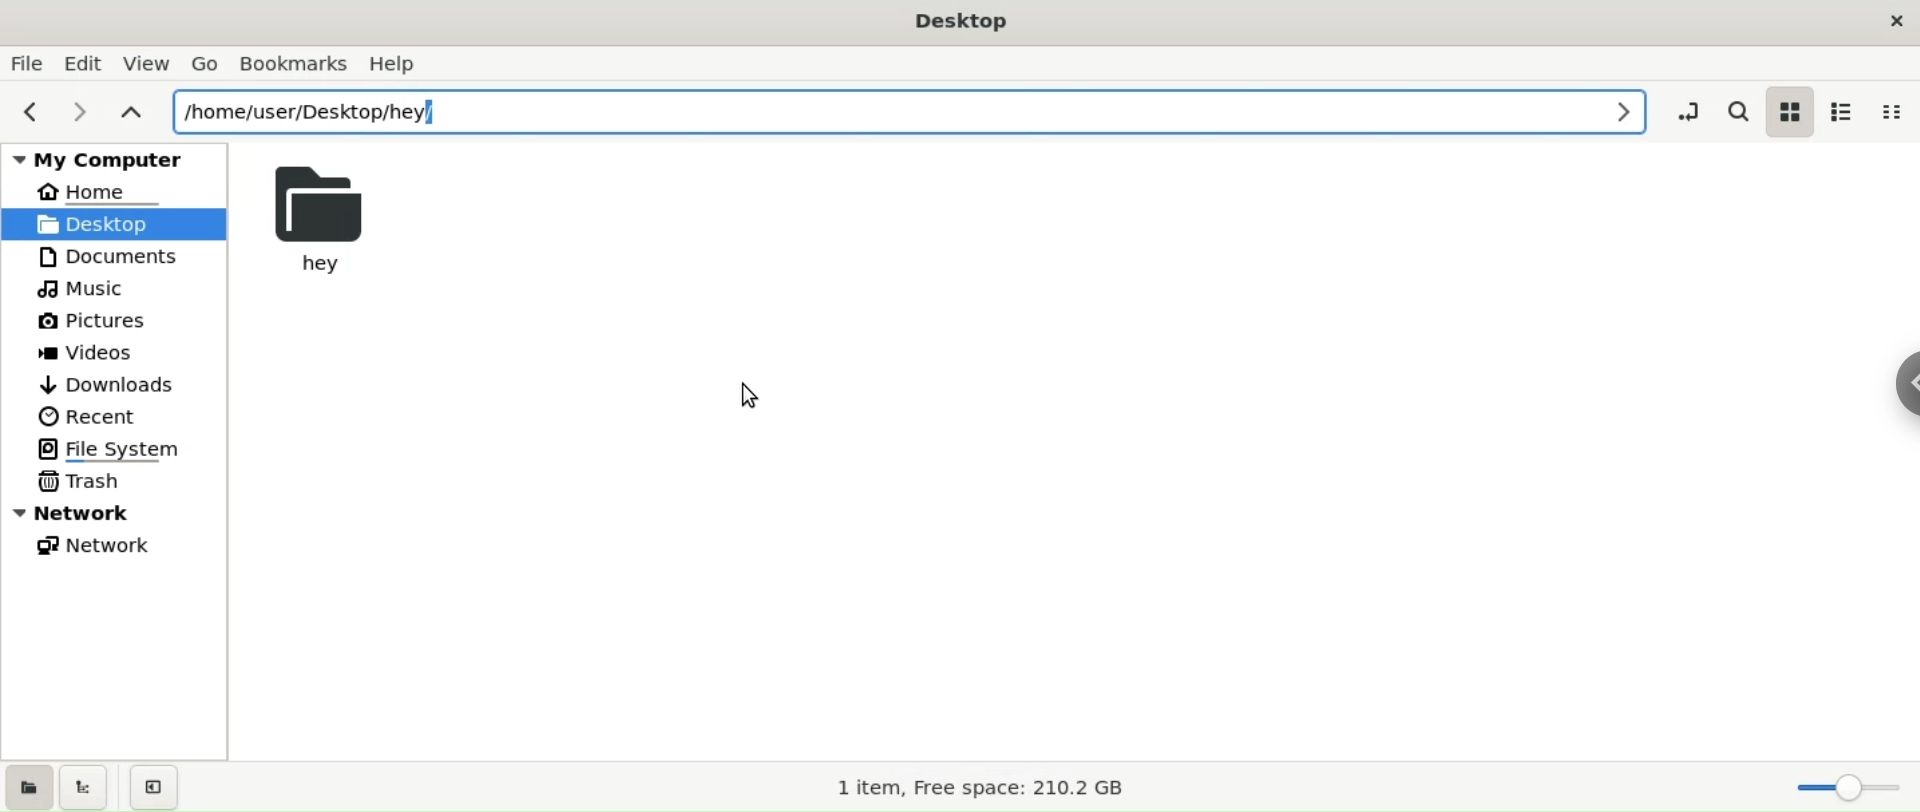 This screenshot has width=1920, height=812. I want to click on close, so click(1895, 25).